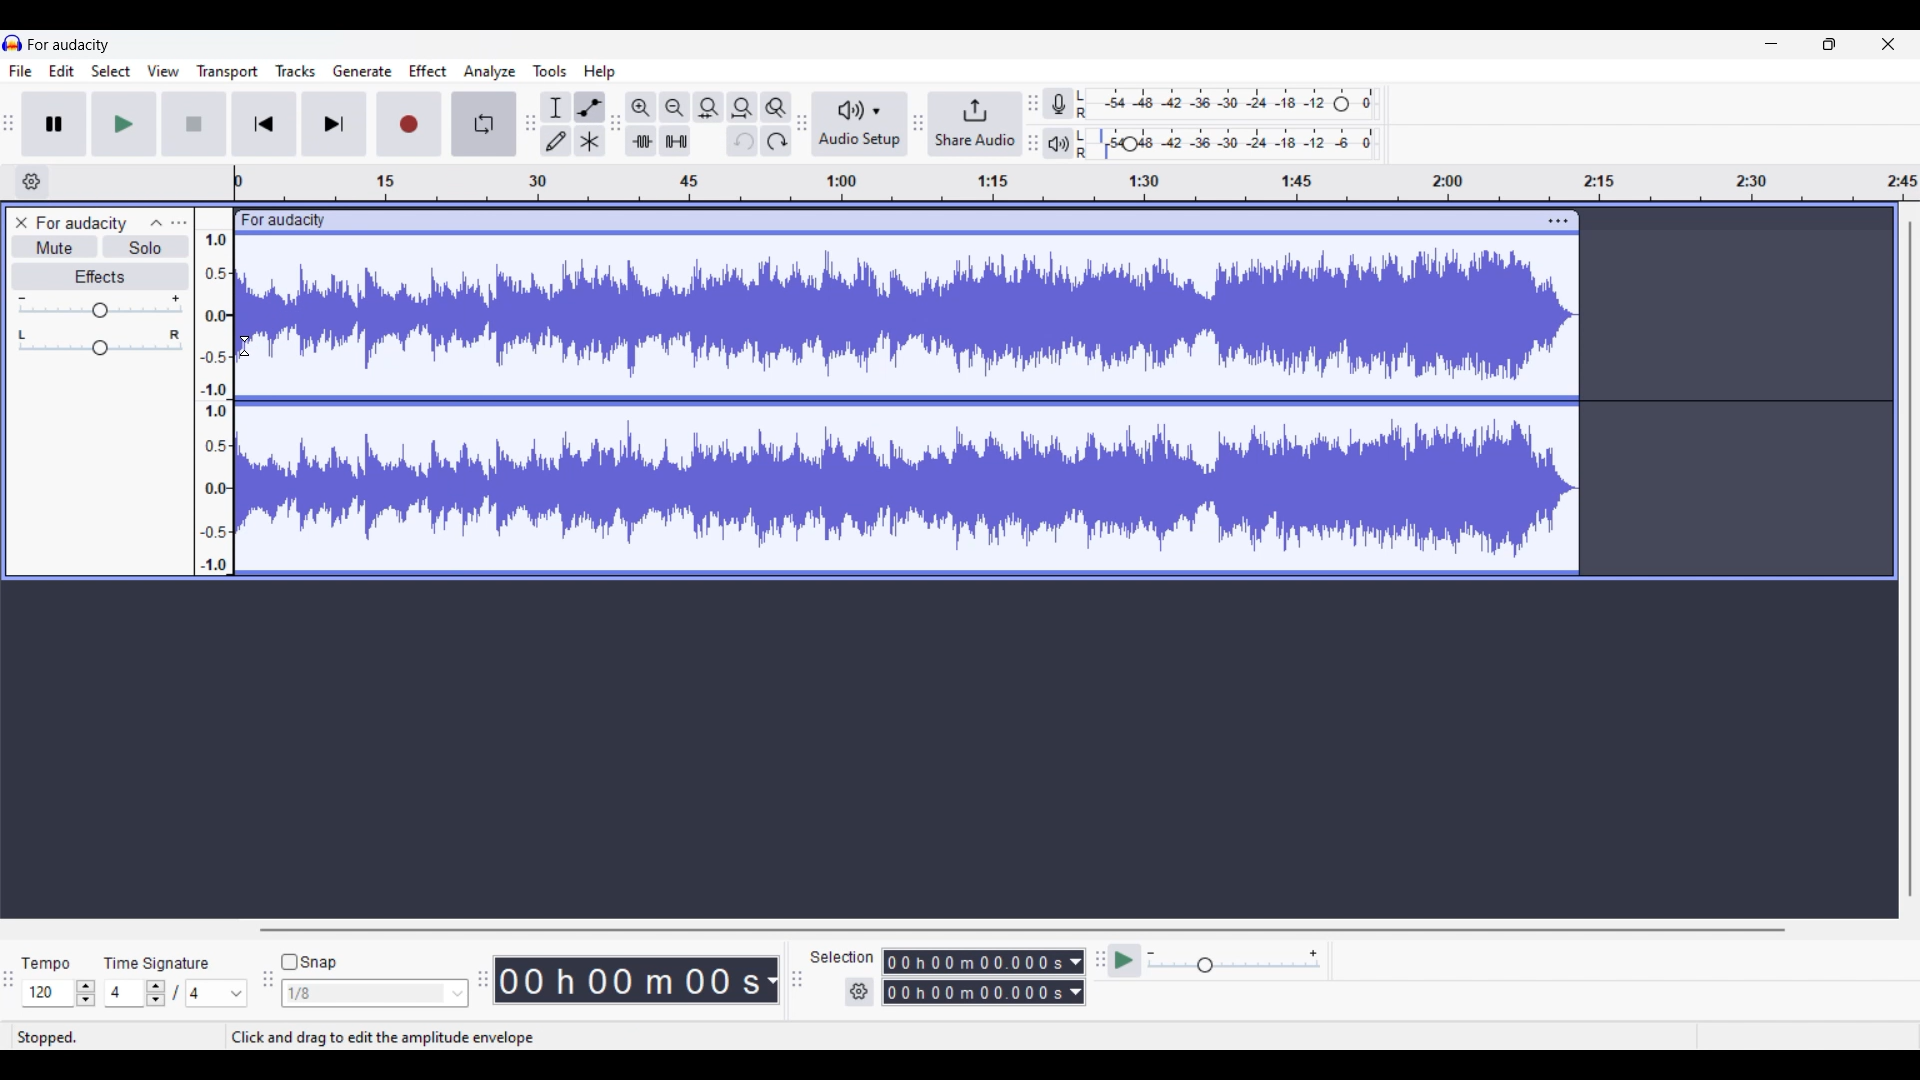 The height and width of the screenshot is (1080, 1920). I want to click on Volume slider, so click(101, 307).